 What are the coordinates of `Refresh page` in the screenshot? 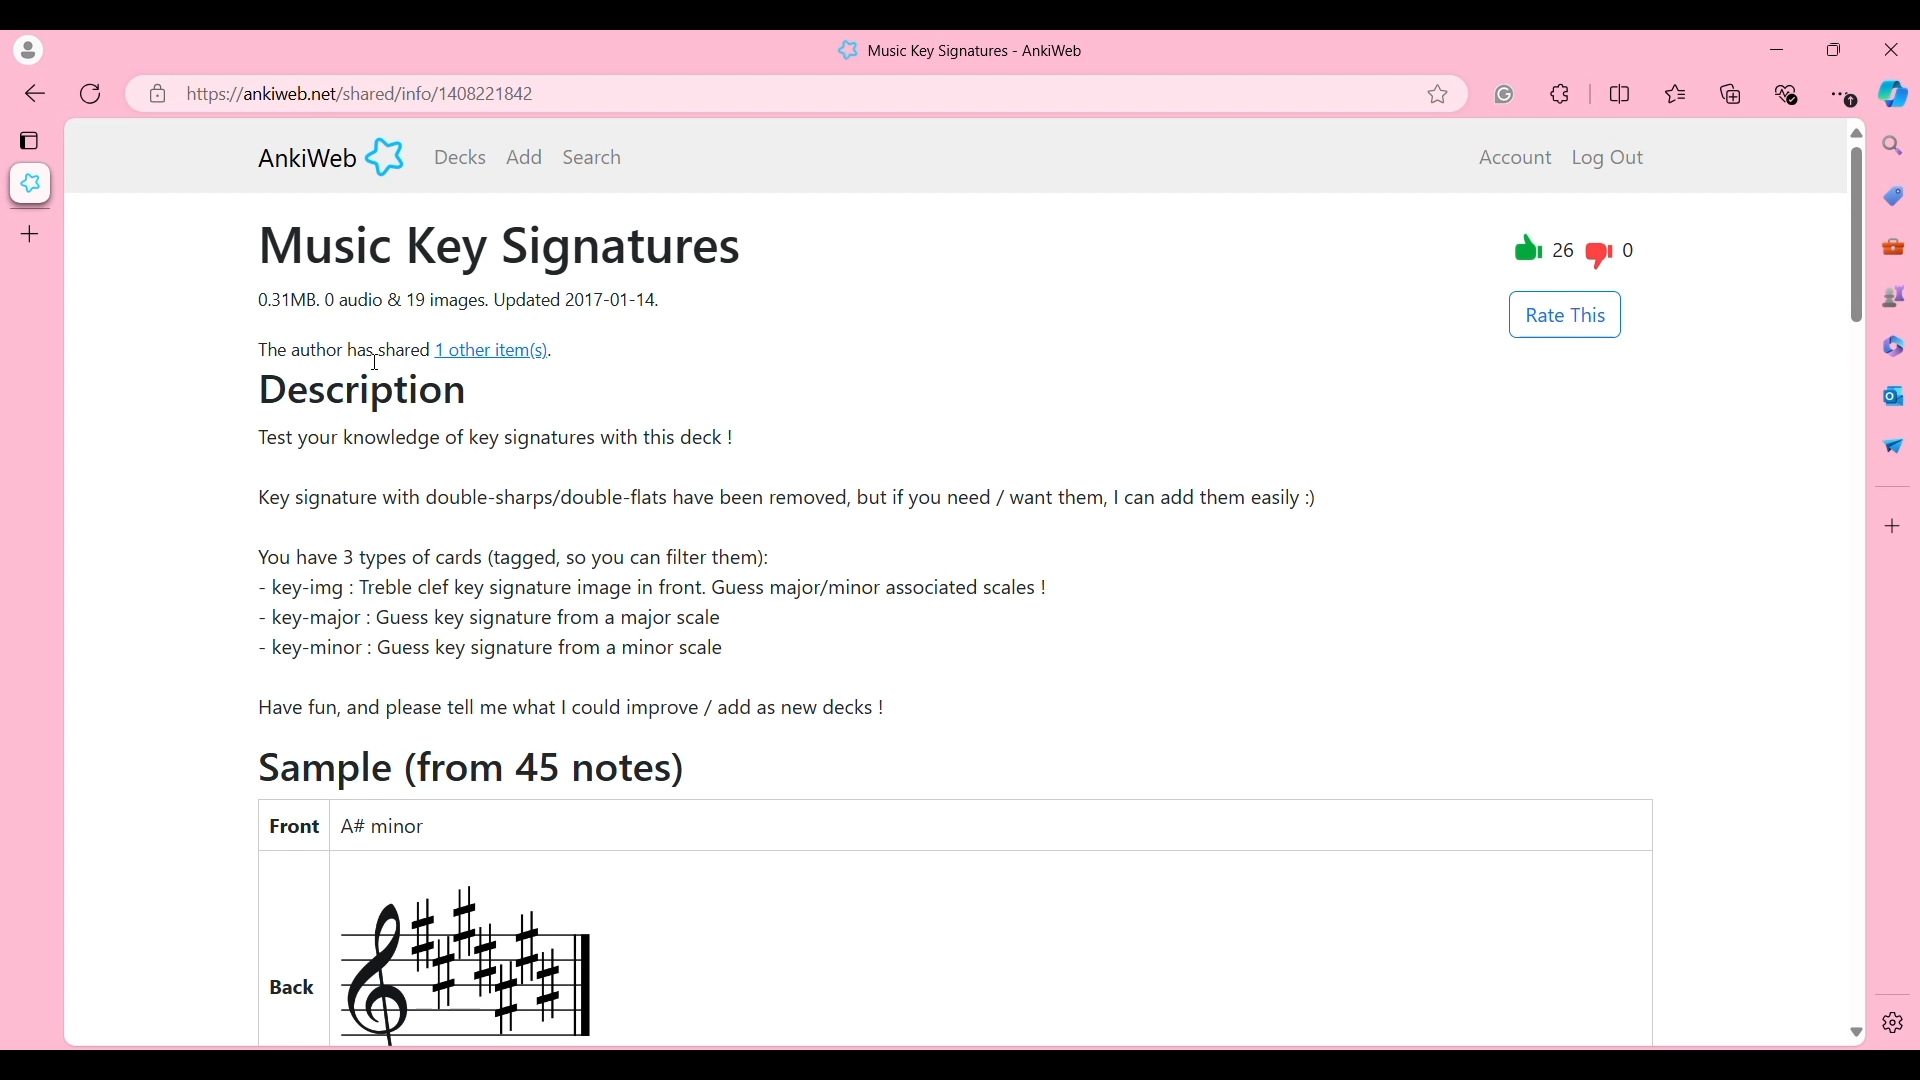 It's located at (91, 94).